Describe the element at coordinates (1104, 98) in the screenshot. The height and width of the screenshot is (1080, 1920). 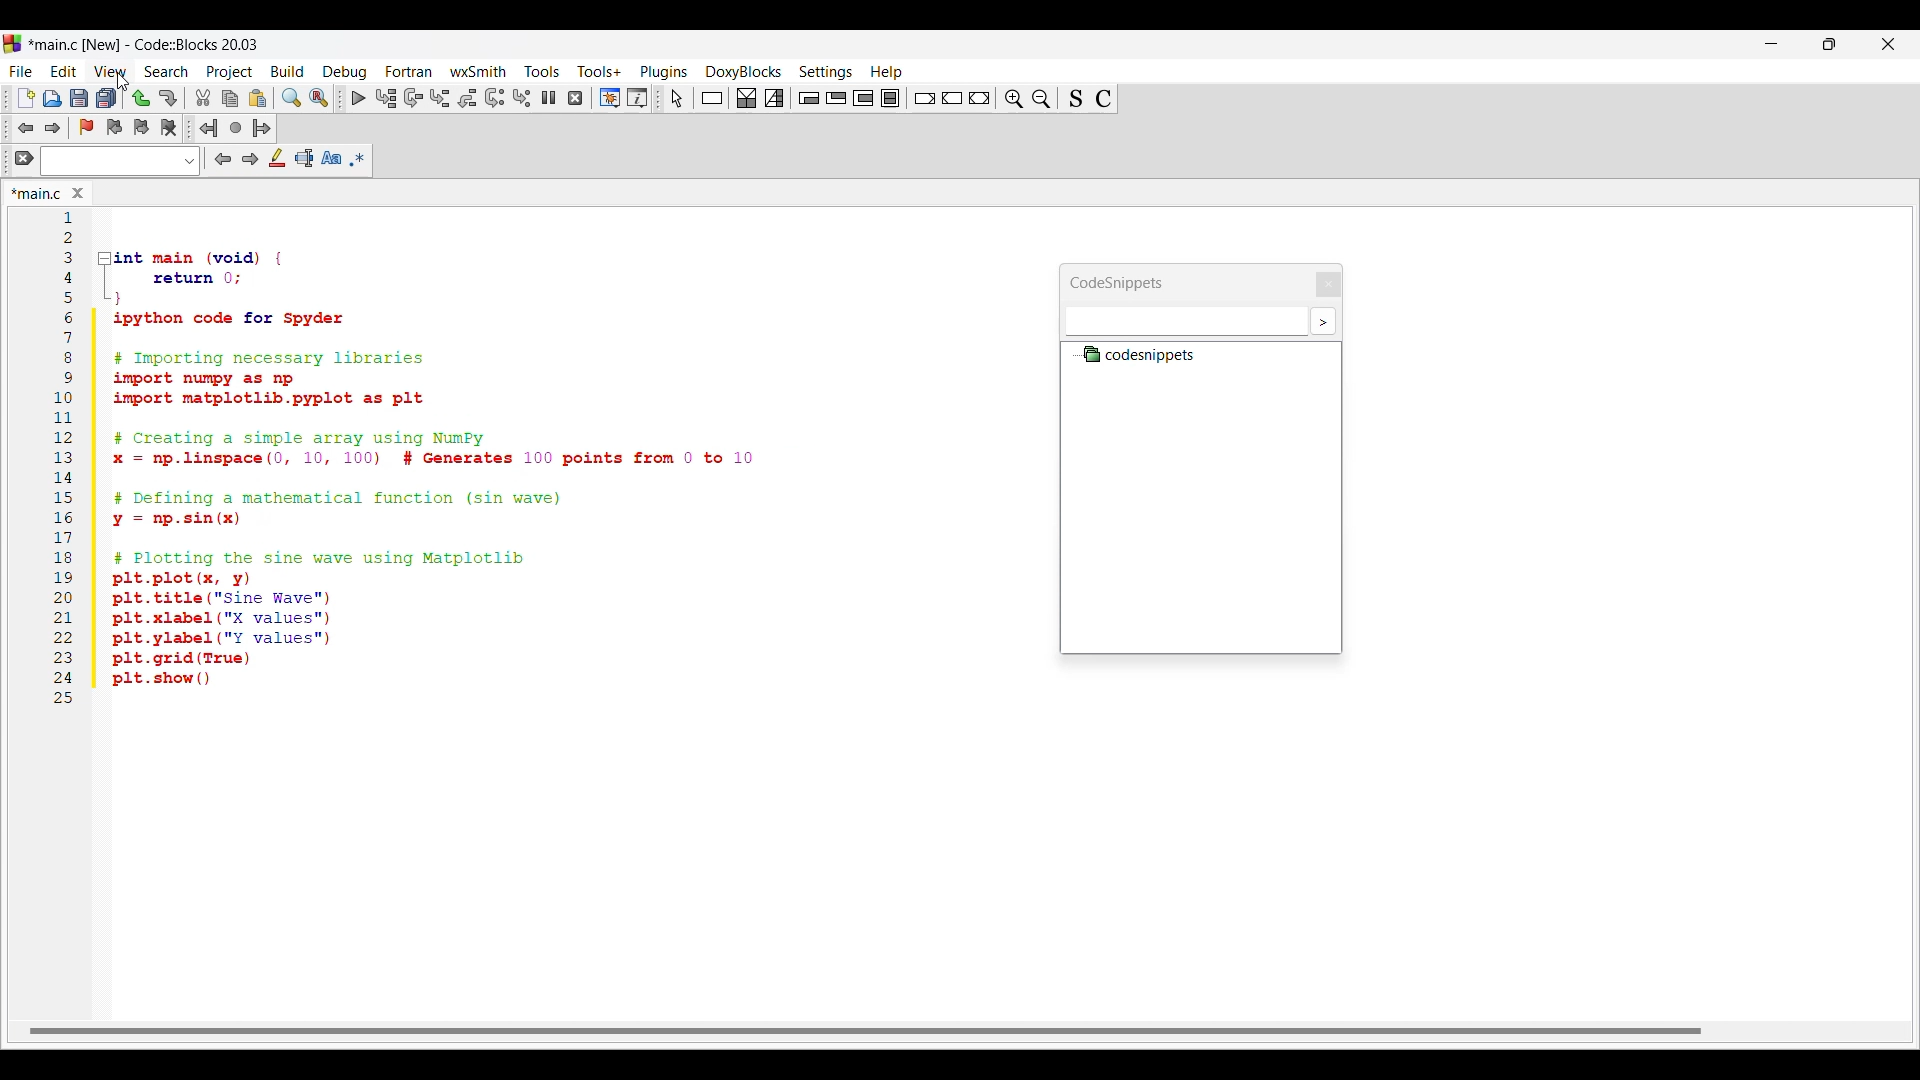
I see `Toggle comments` at that location.